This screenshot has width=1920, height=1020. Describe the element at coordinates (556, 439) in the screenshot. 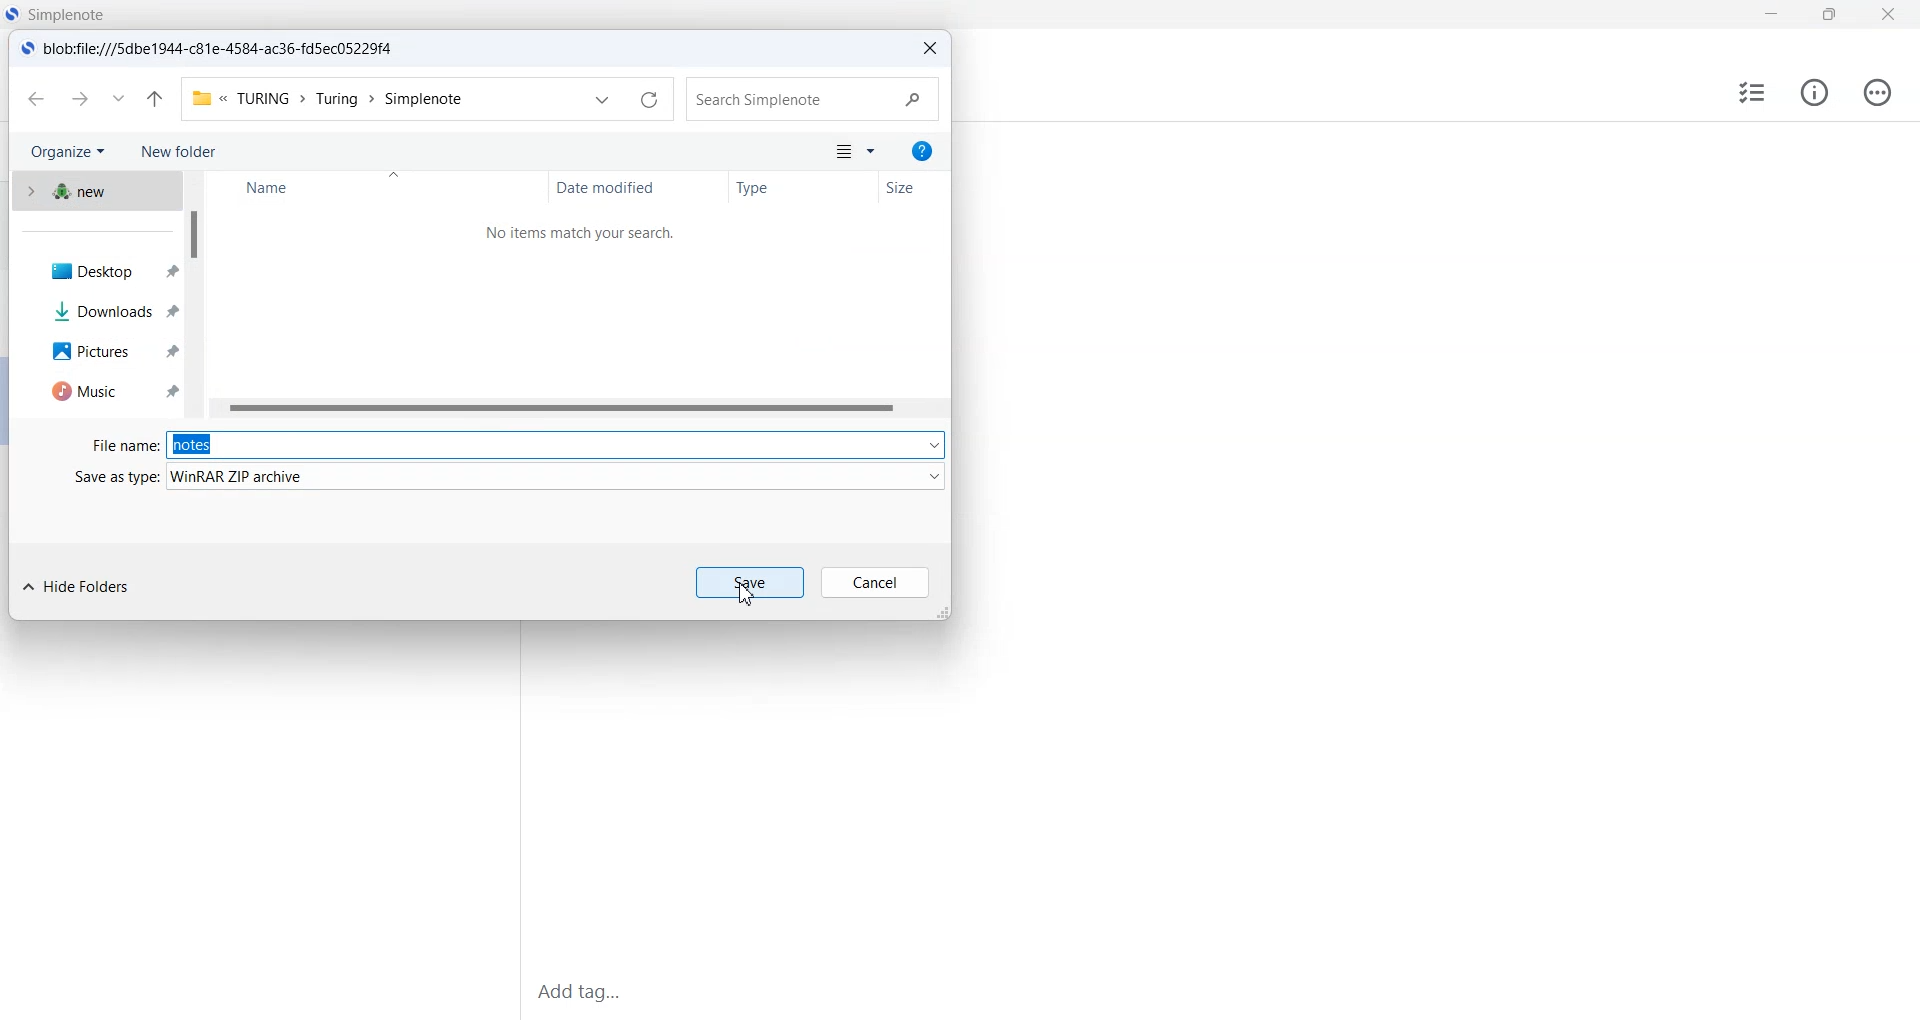

I see `File name` at that location.